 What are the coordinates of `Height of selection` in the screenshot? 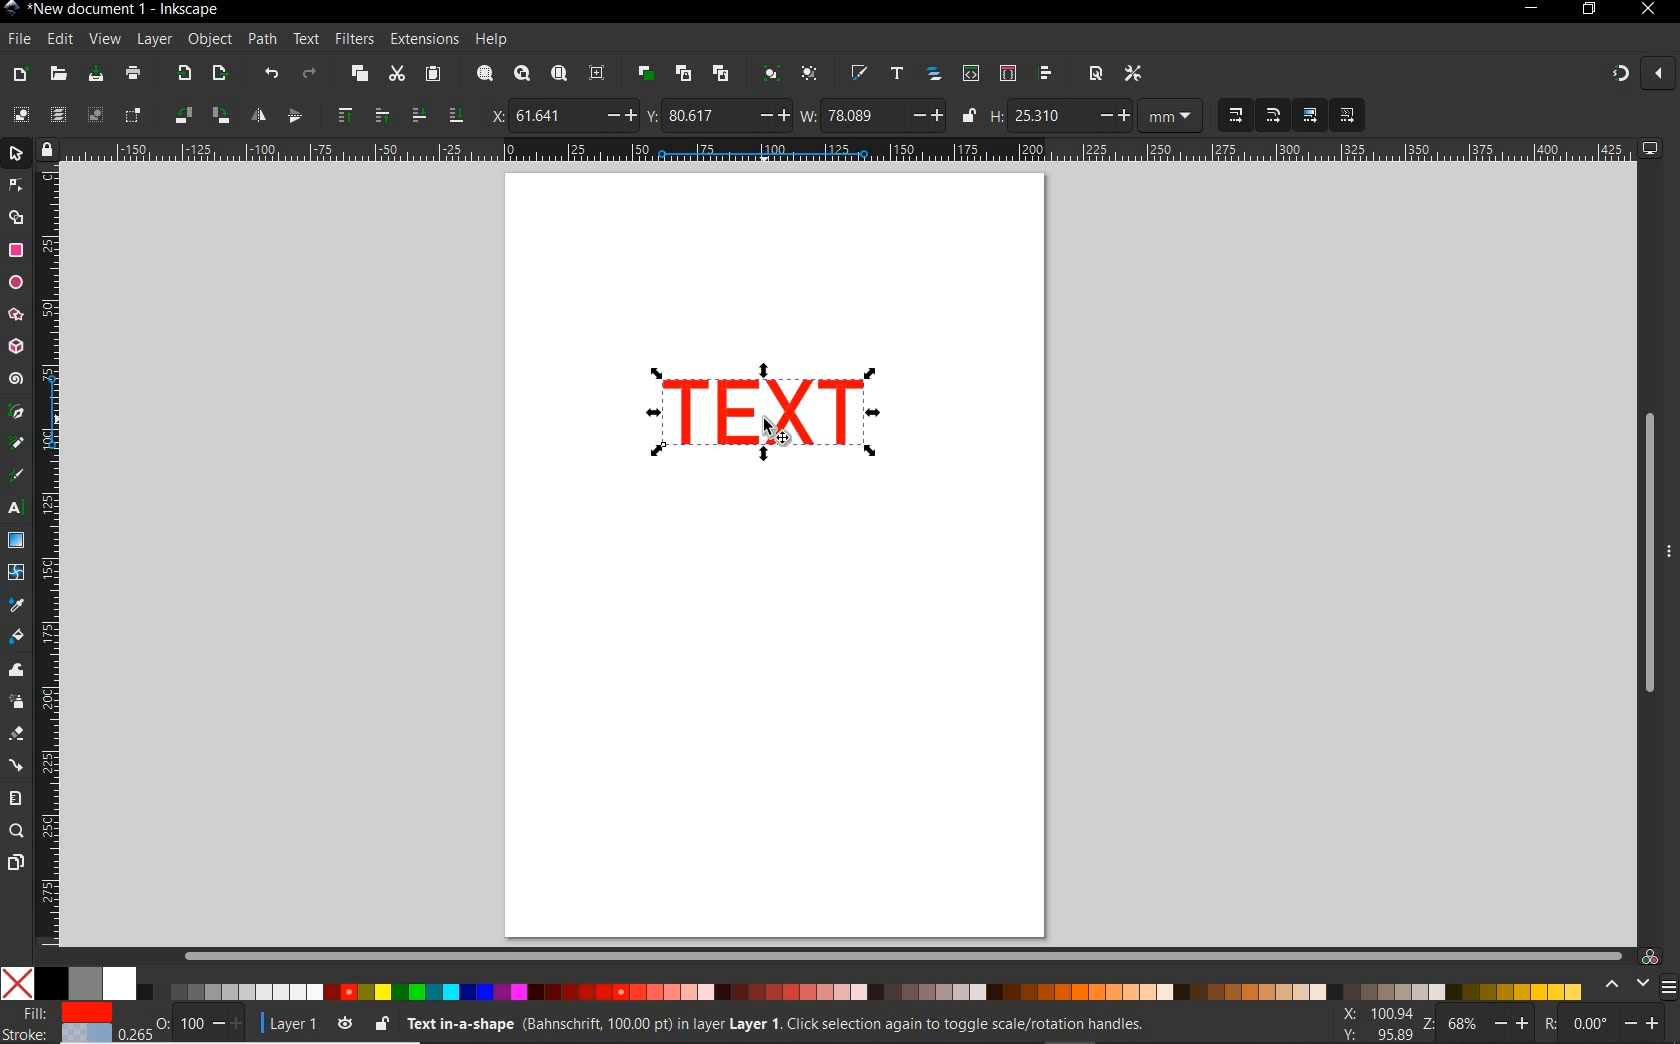 It's located at (1060, 115).